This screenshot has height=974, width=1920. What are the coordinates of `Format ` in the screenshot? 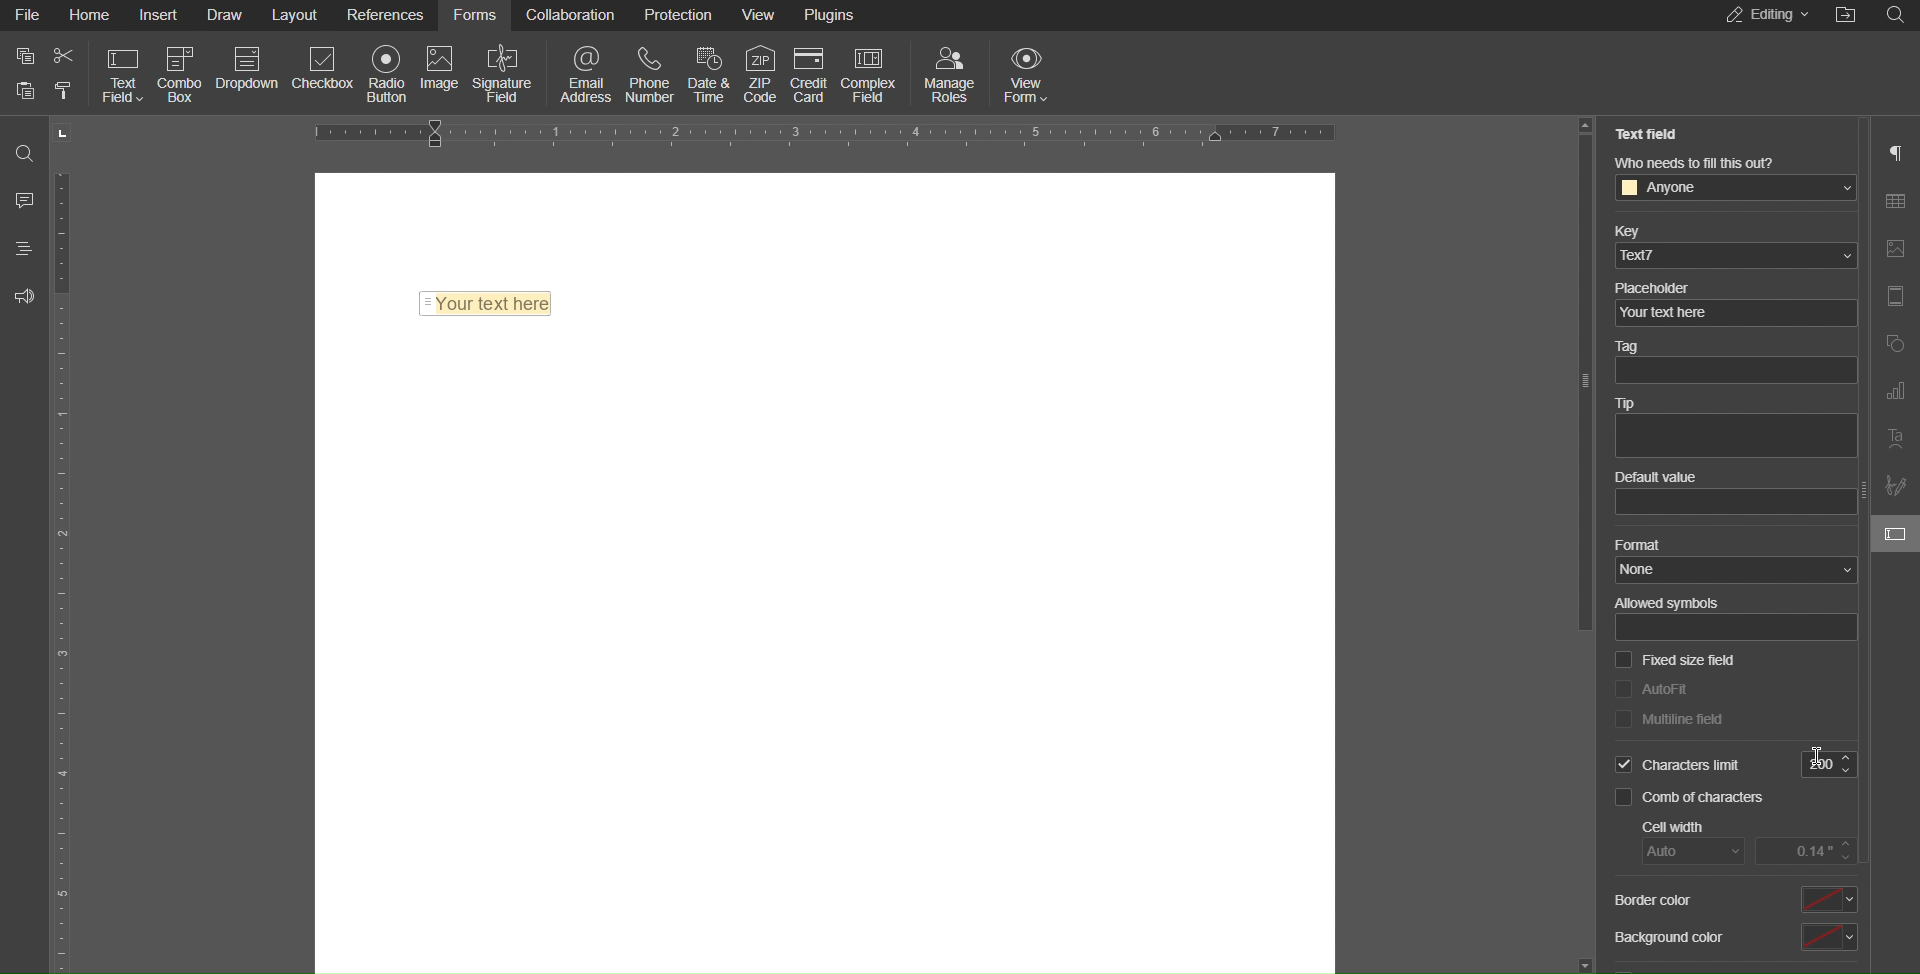 It's located at (1727, 560).